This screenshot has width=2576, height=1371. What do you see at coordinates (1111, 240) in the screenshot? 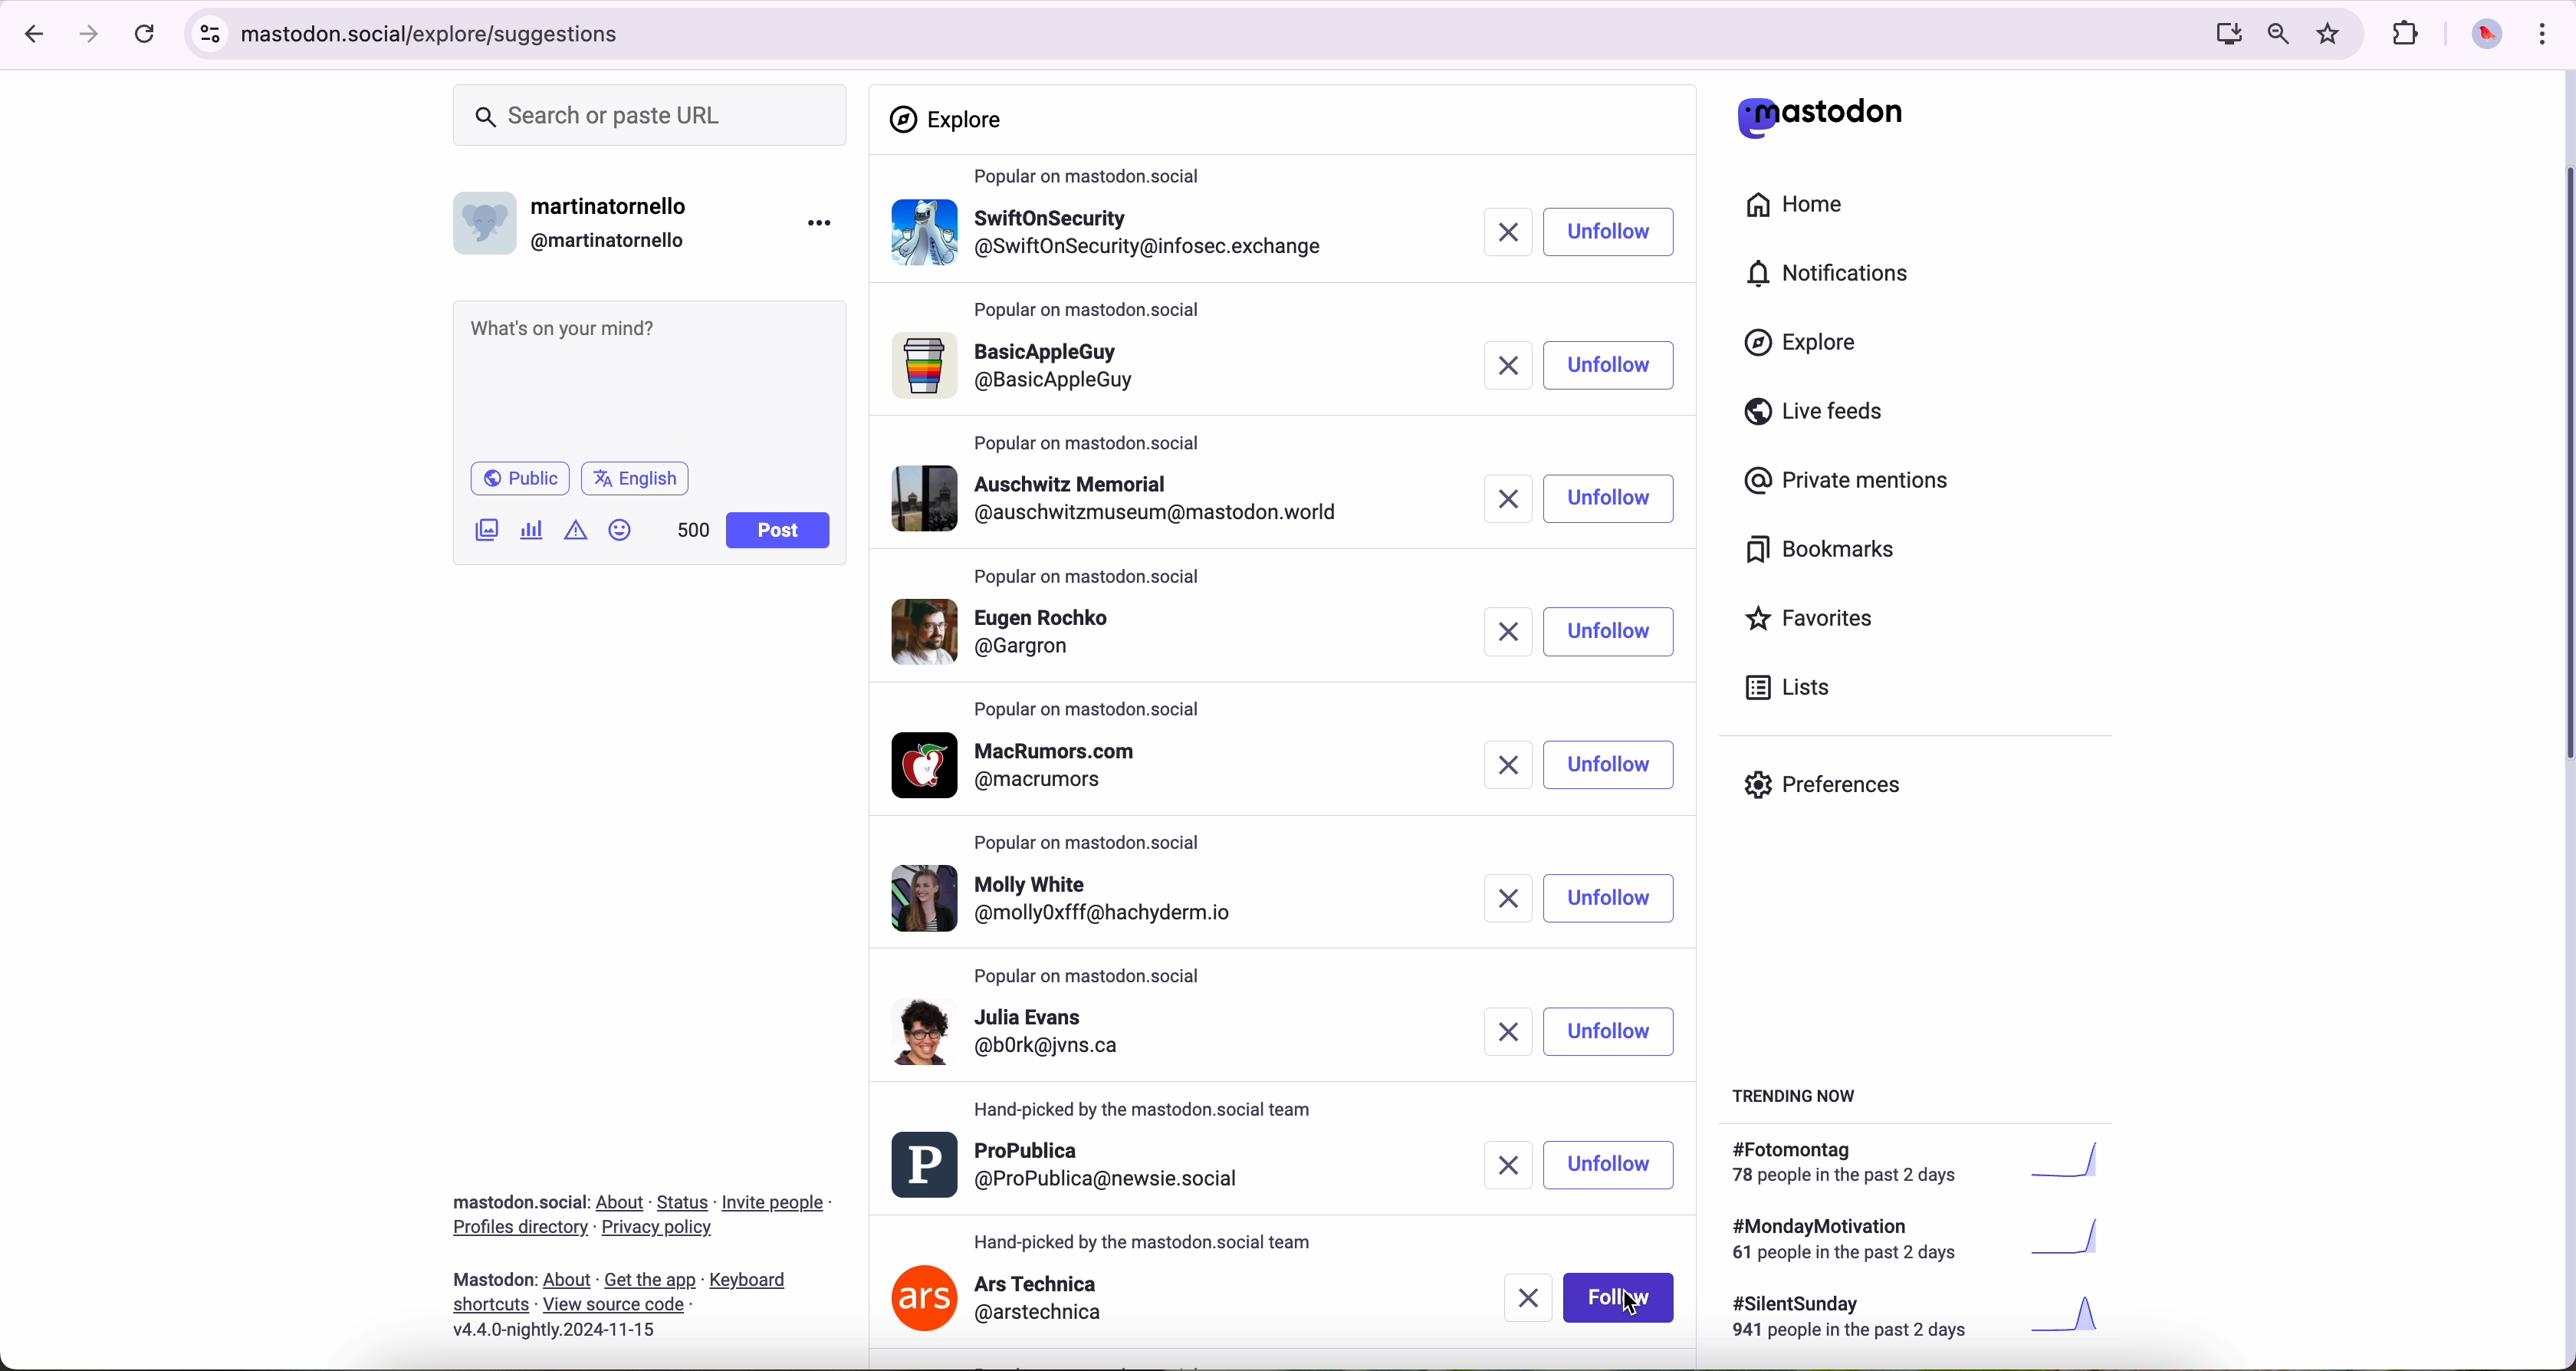
I see `profile` at bounding box center [1111, 240].